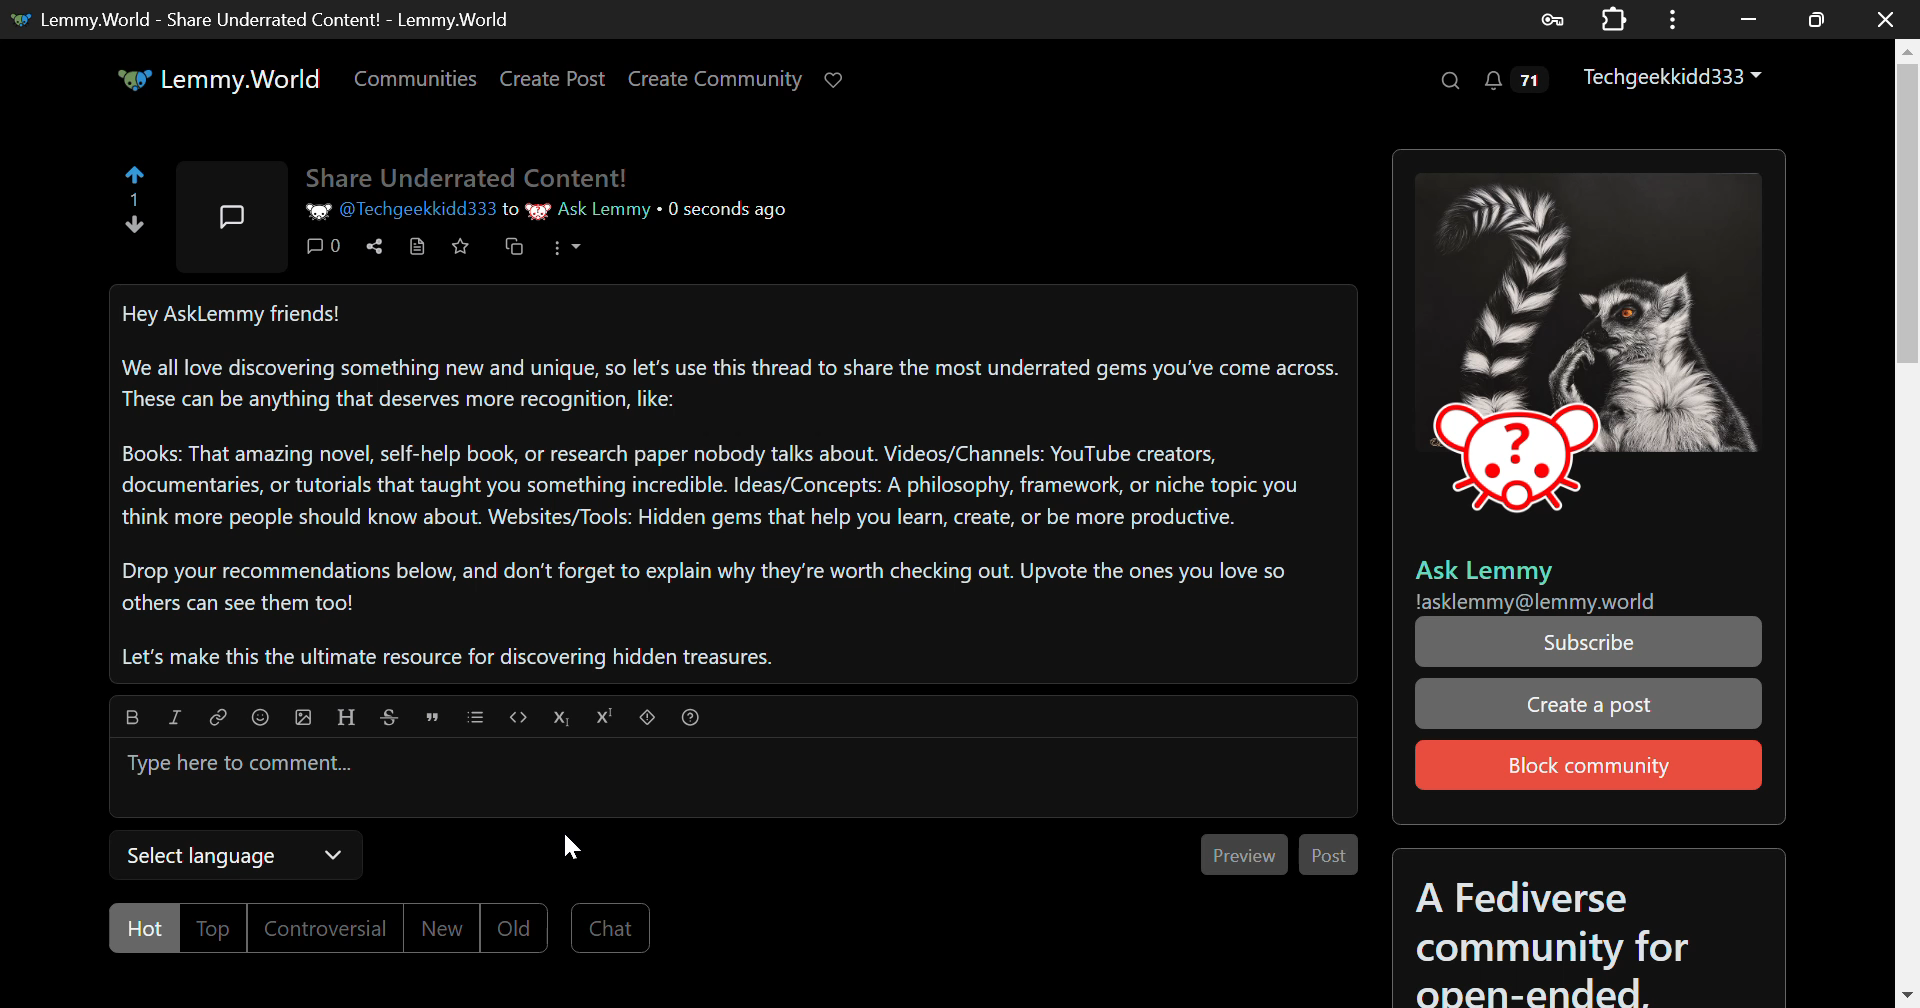 The height and width of the screenshot is (1008, 1920). I want to click on Formatting Help, so click(691, 719).